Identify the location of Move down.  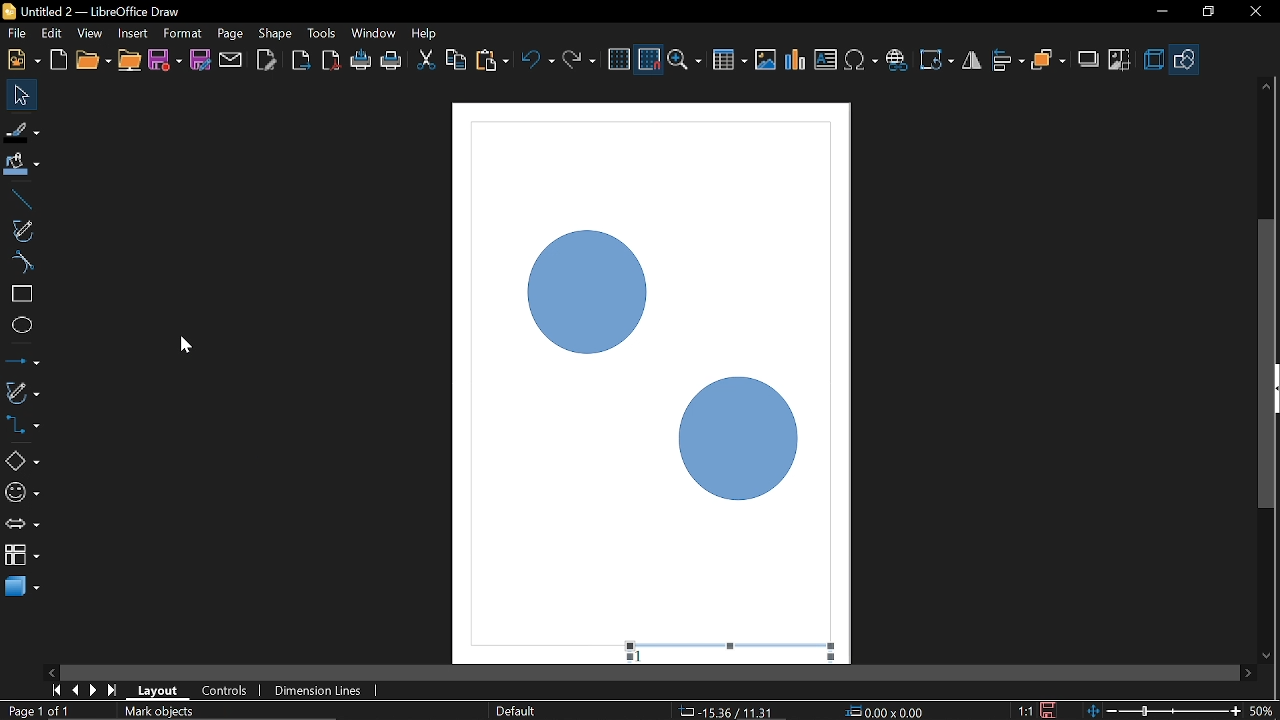
(1267, 657).